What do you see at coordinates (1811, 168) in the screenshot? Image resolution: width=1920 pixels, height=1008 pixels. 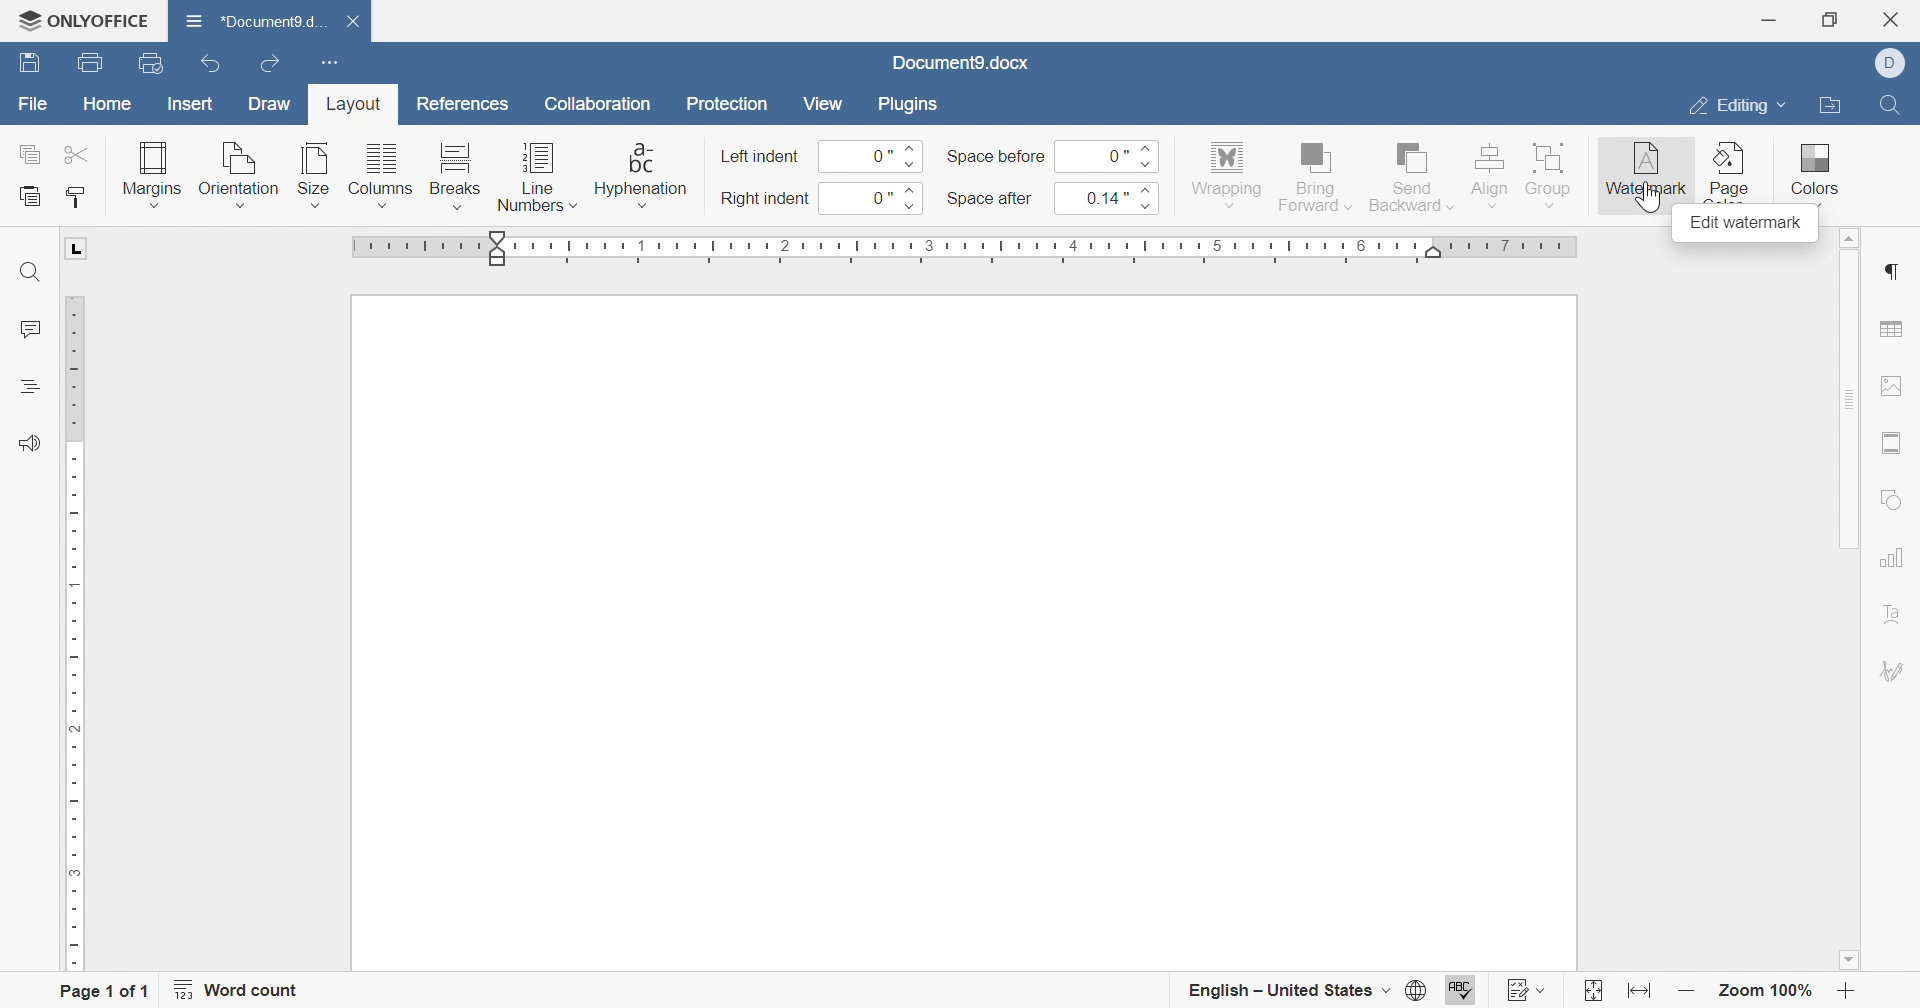 I see `colors` at bounding box center [1811, 168].